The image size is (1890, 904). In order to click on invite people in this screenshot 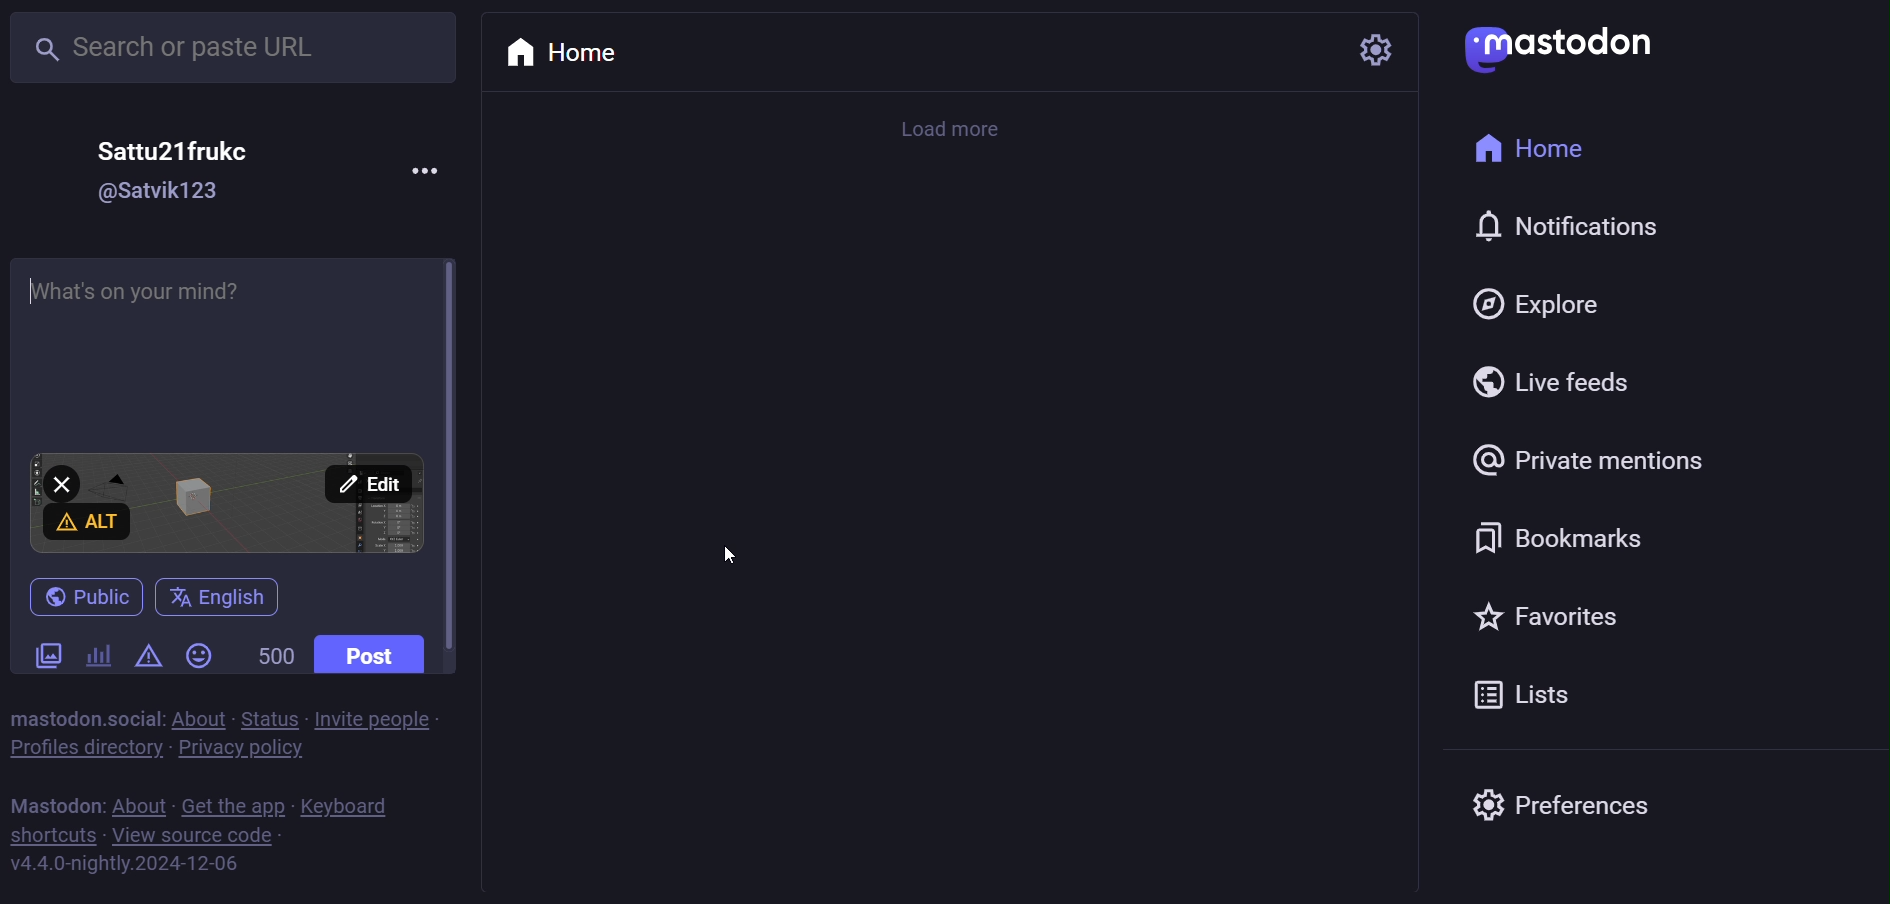, I will do `click(376, 717)`.